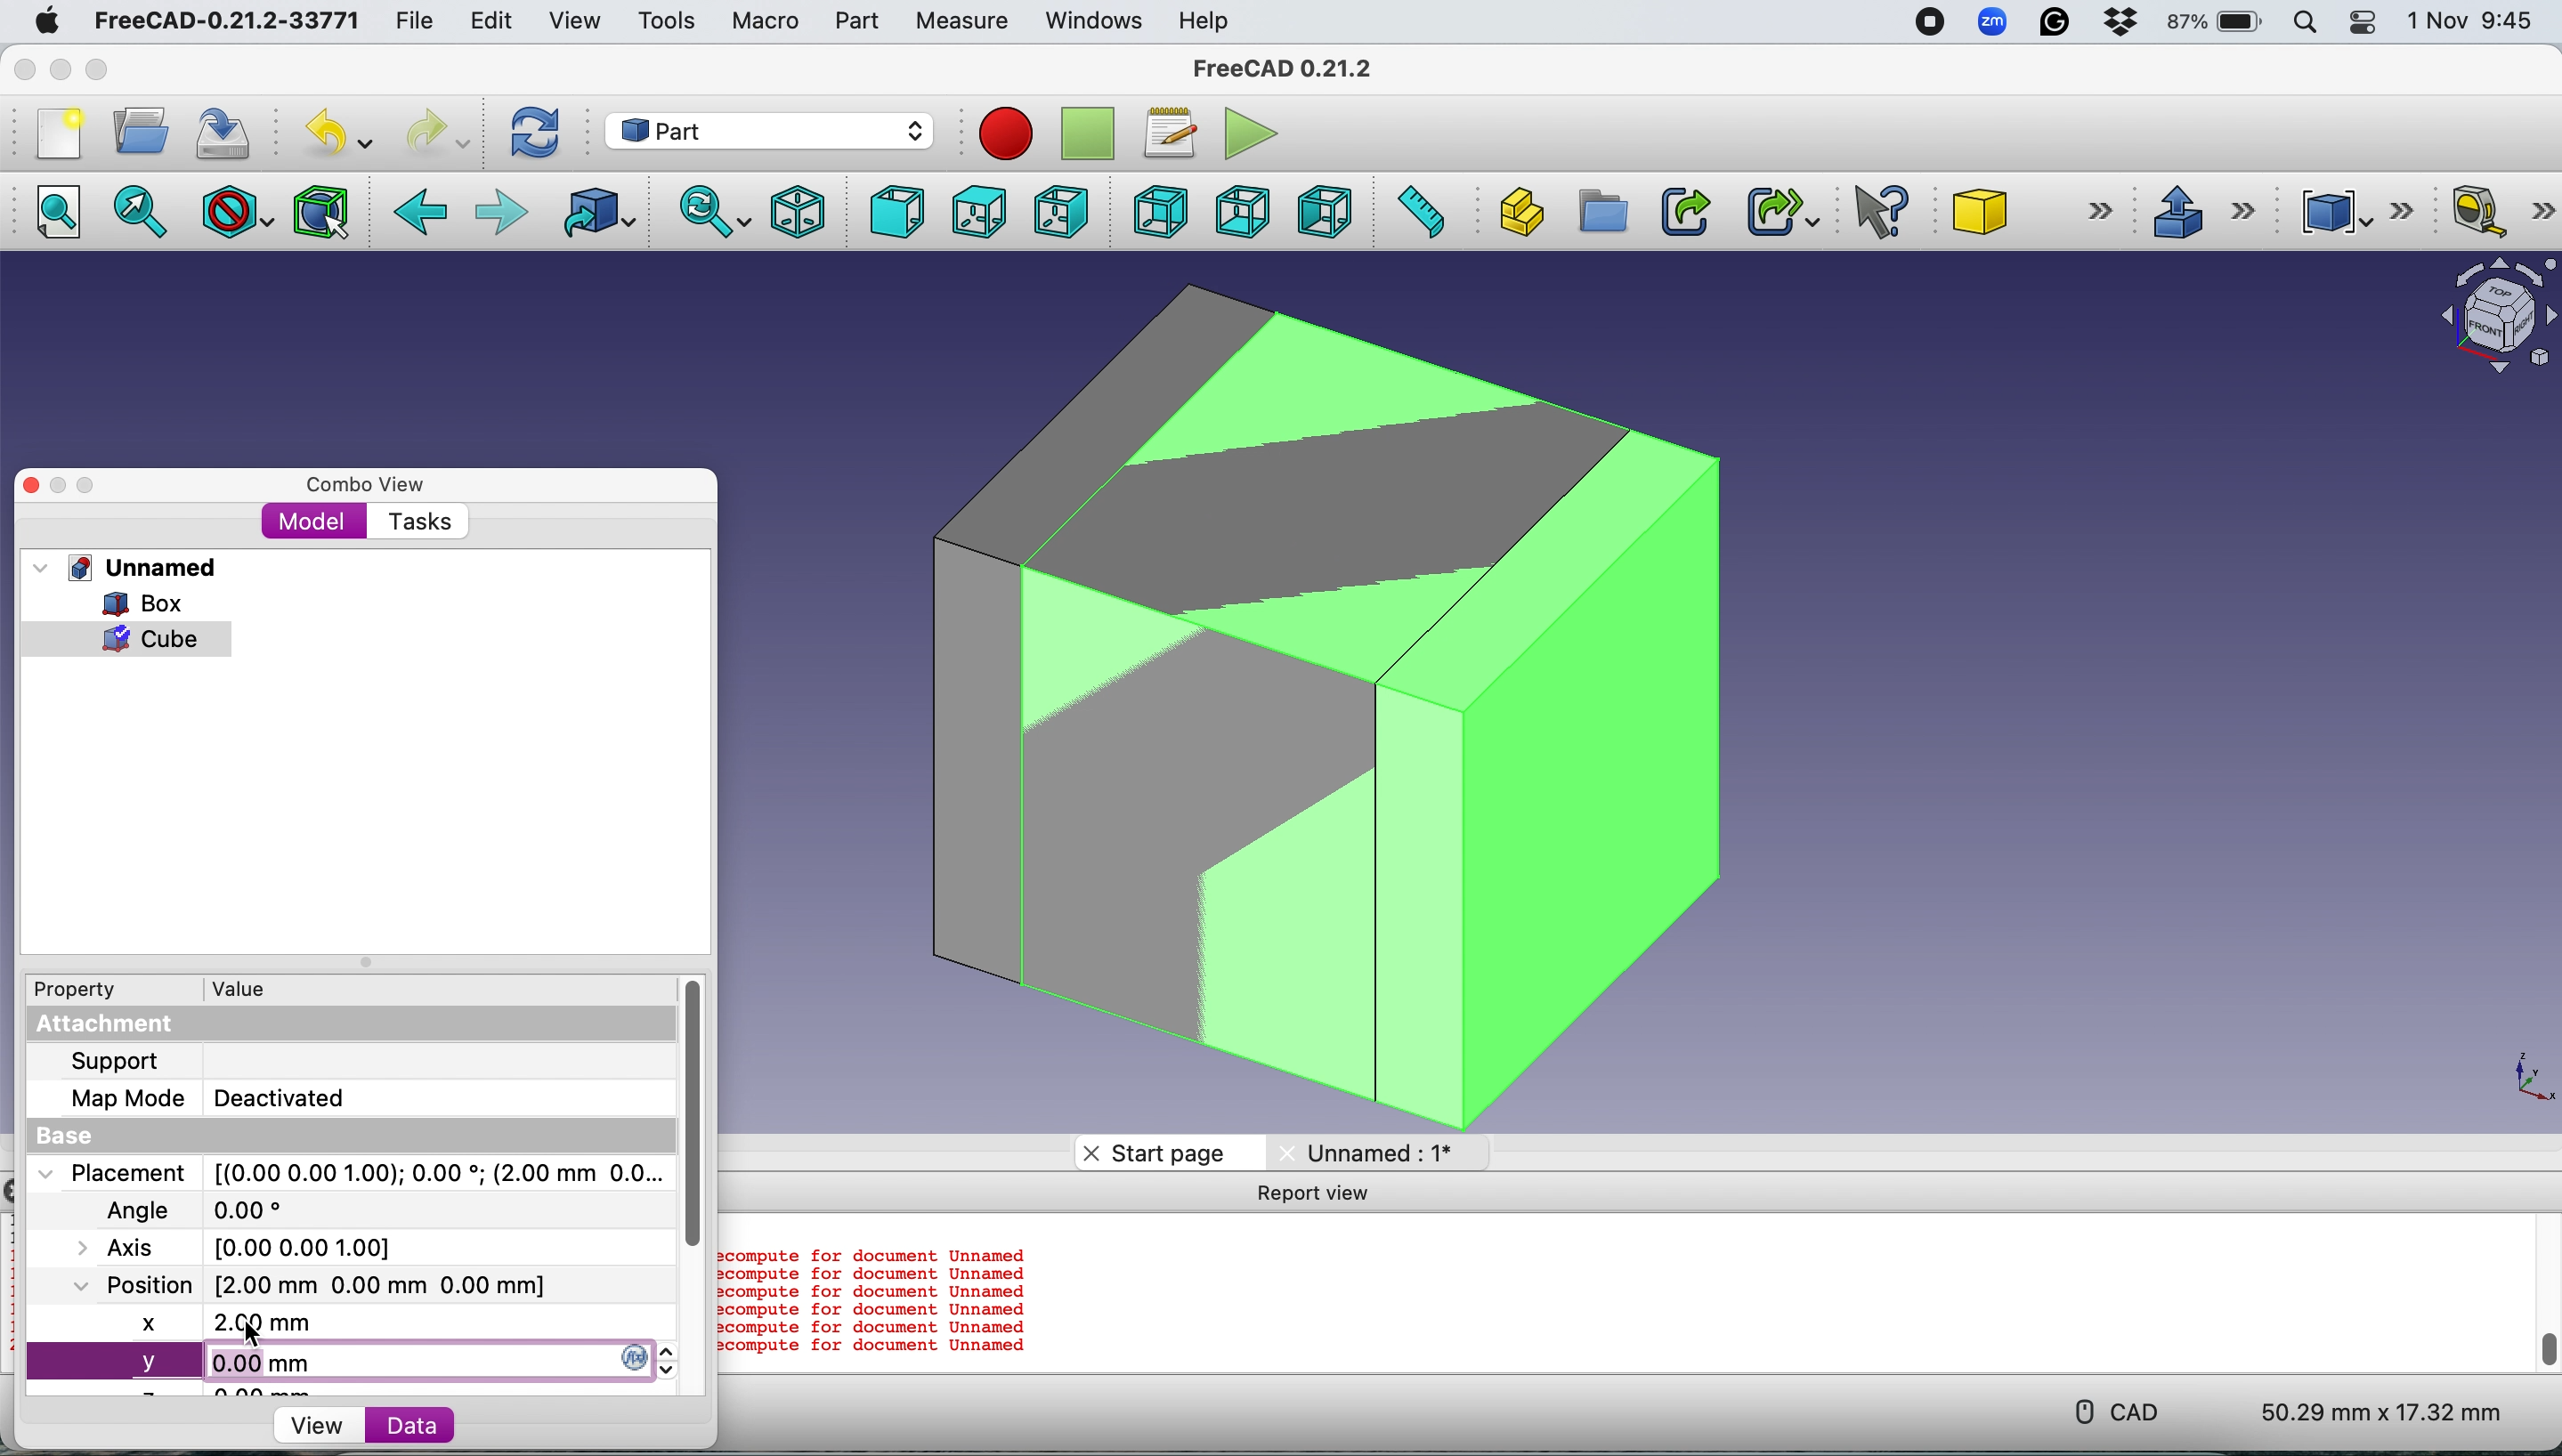  I want to click on Top, so click(977, 213).